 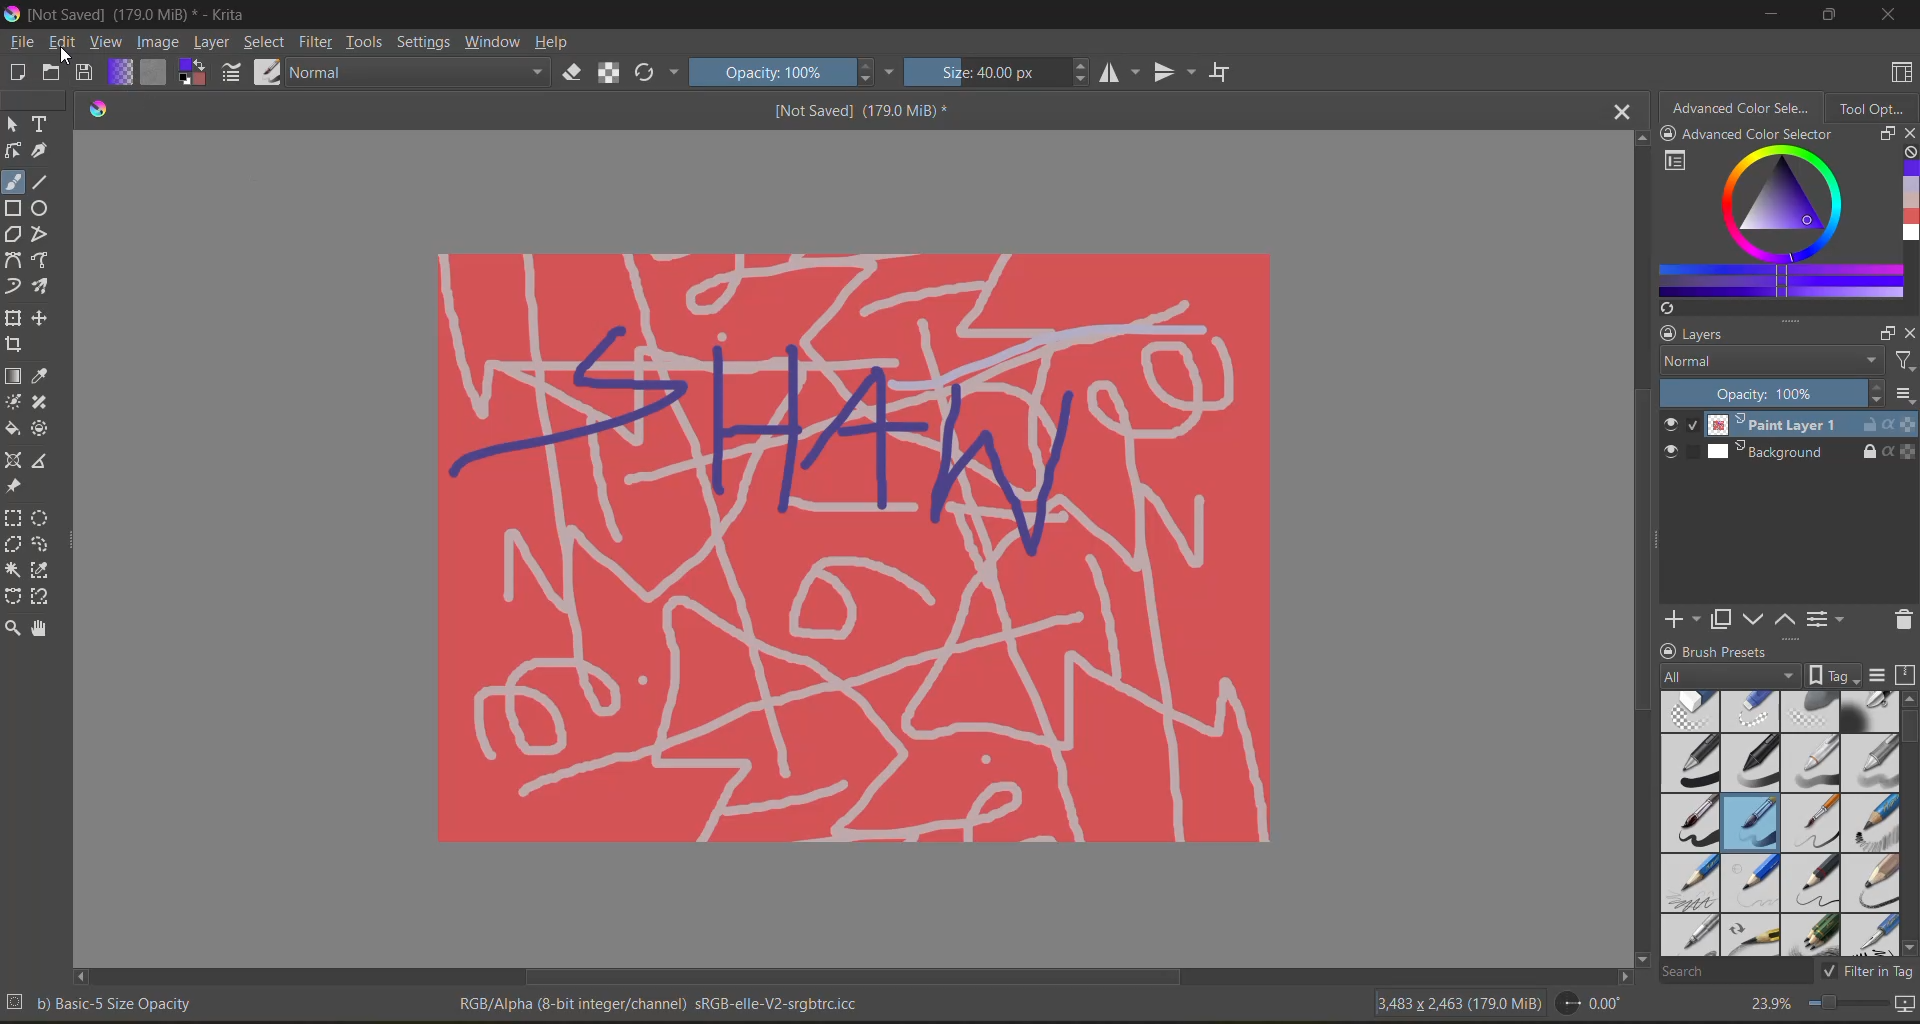 I want to click on filters, so click(x=315, y=42).